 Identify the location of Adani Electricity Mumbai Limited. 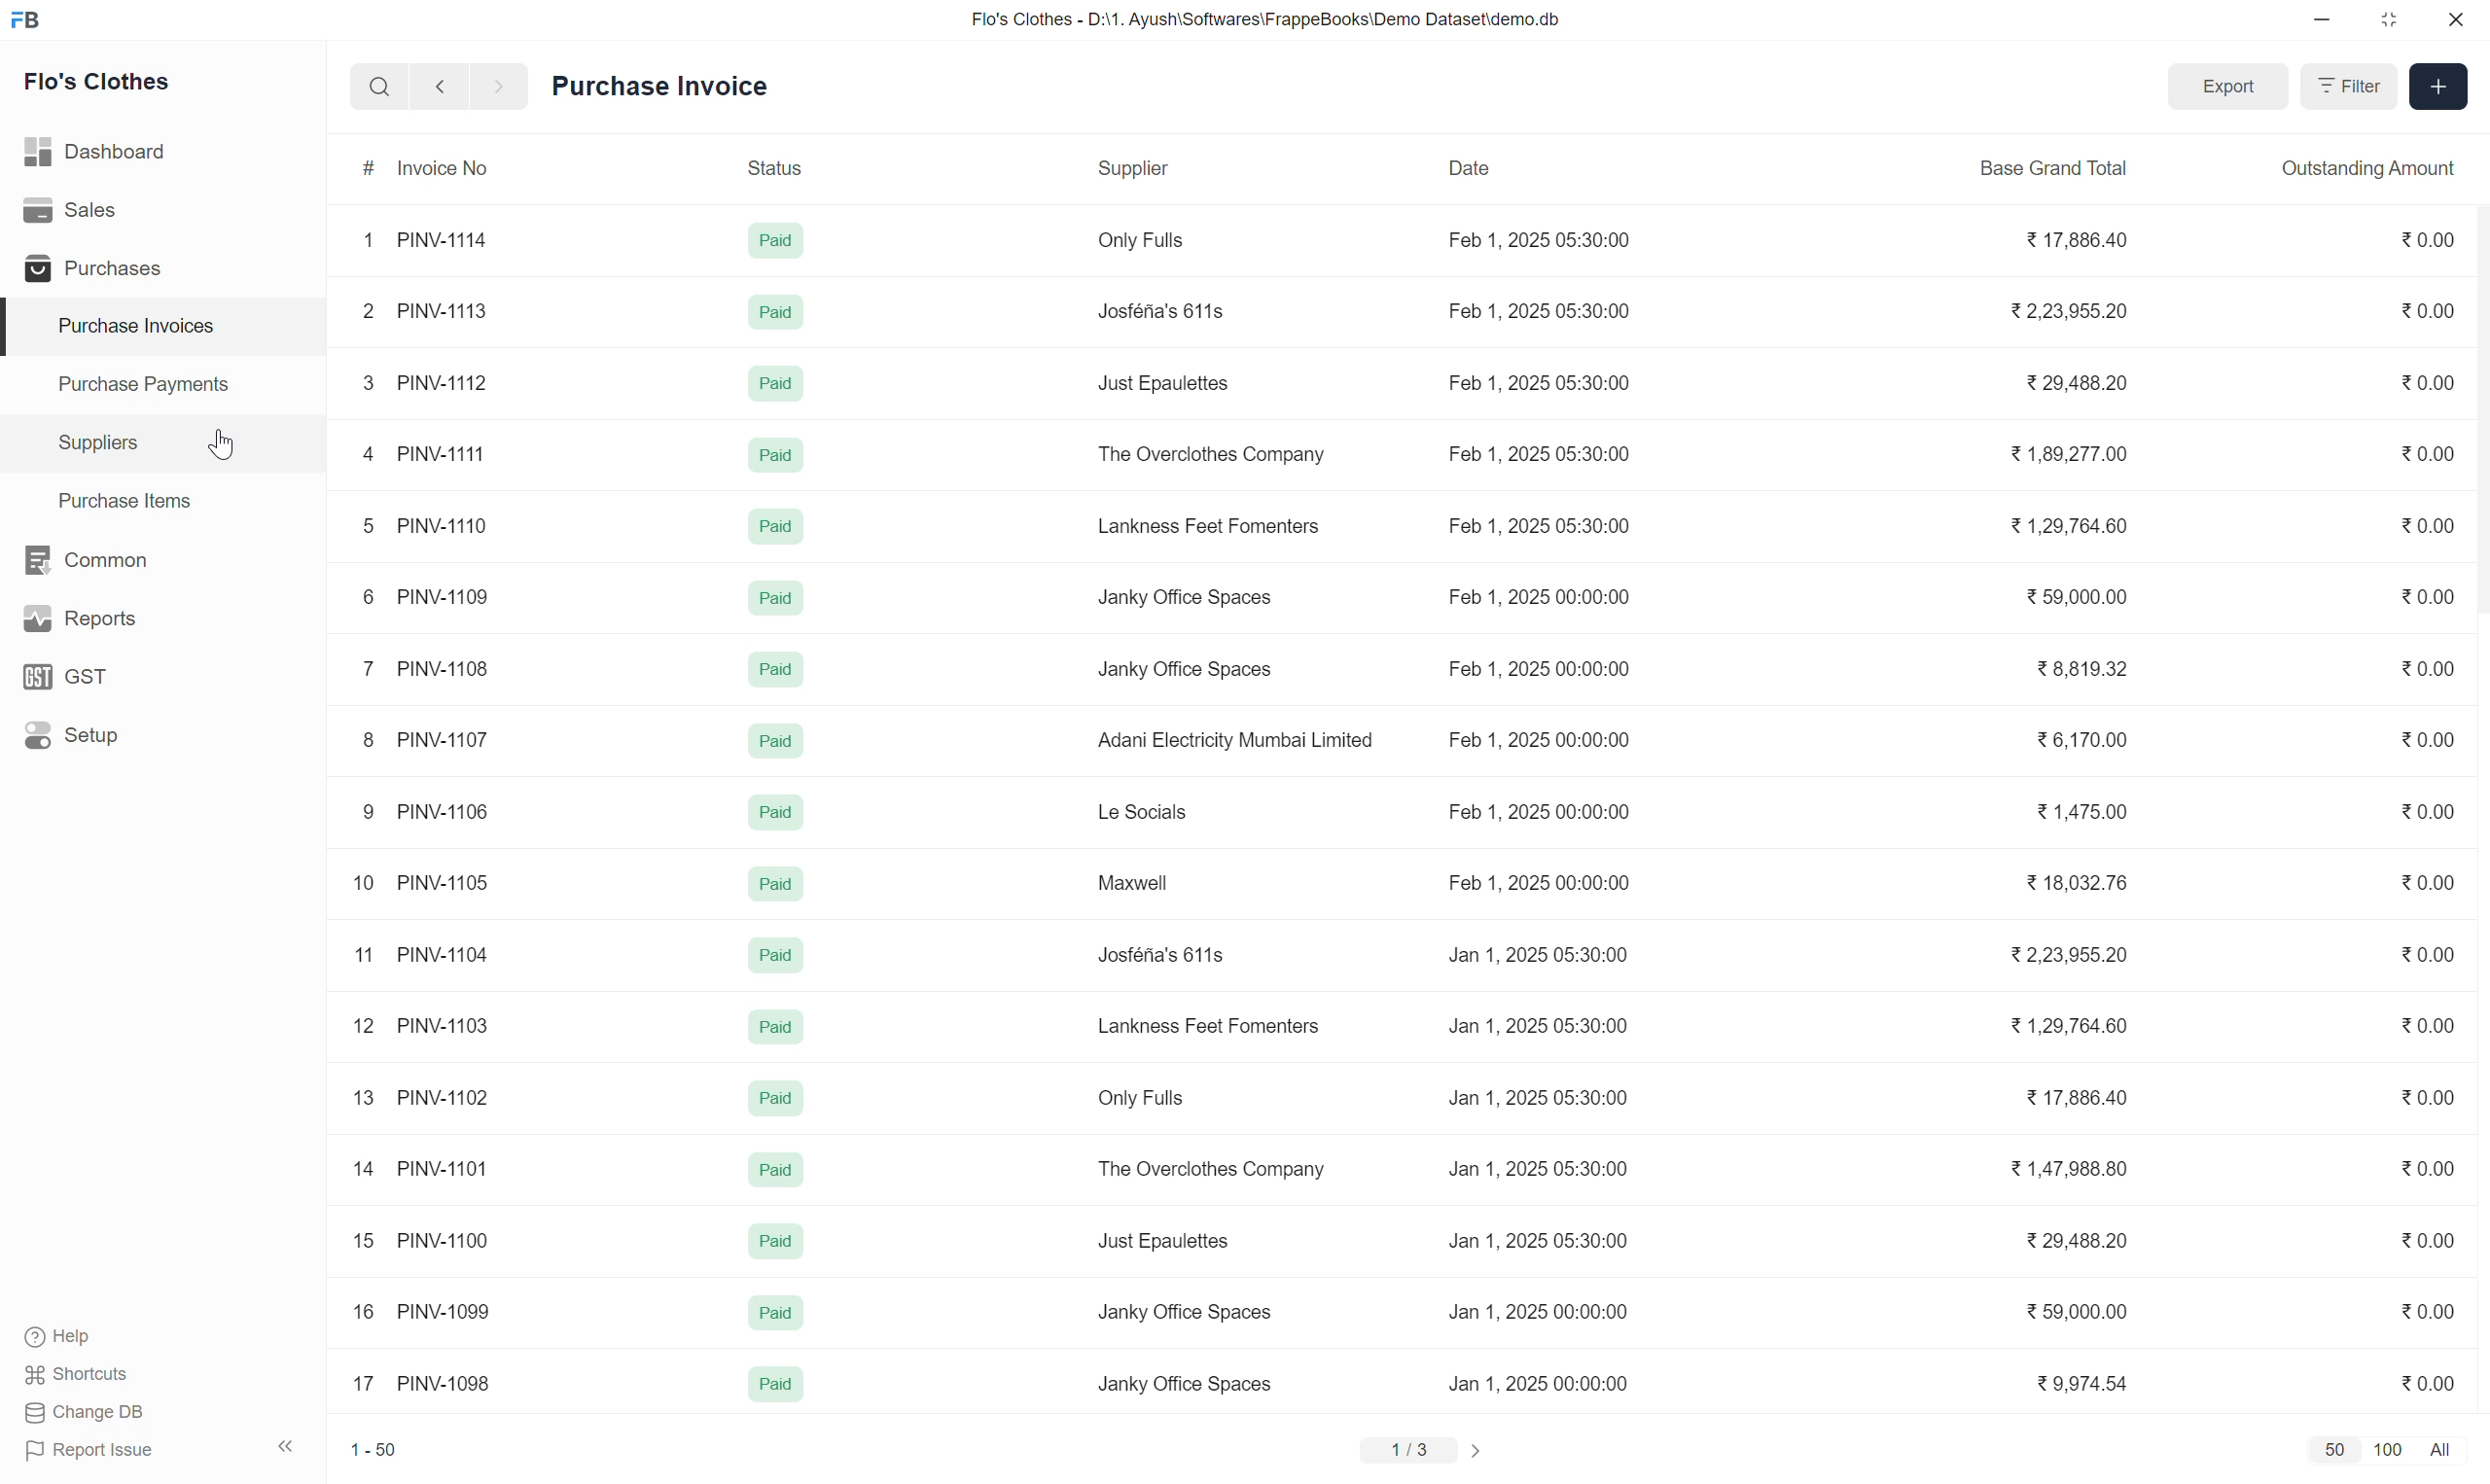
(1236, 740).